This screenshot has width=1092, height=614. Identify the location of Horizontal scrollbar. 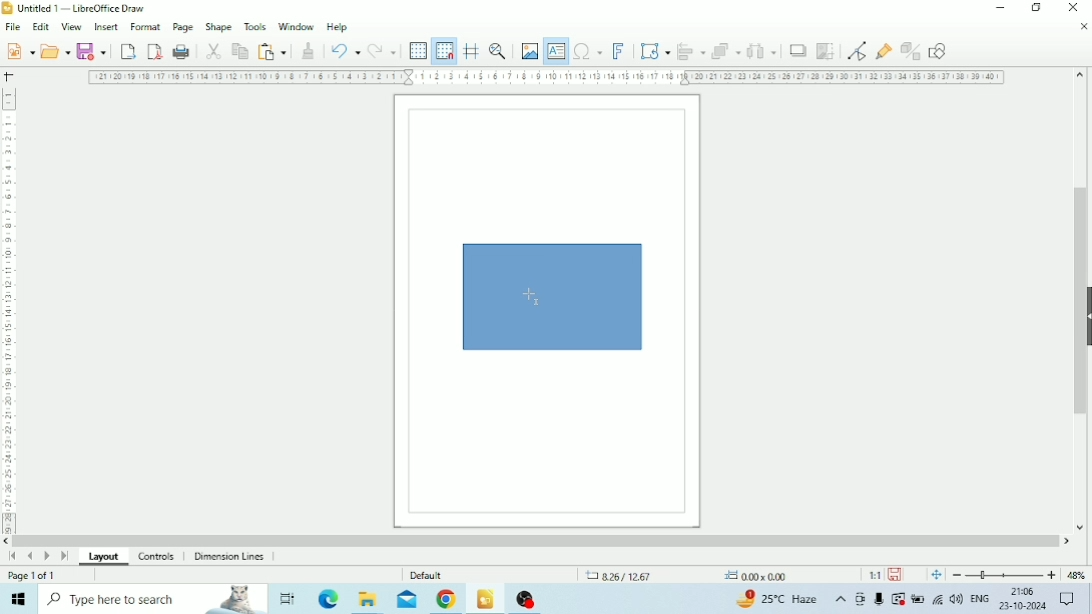
(536, 541).